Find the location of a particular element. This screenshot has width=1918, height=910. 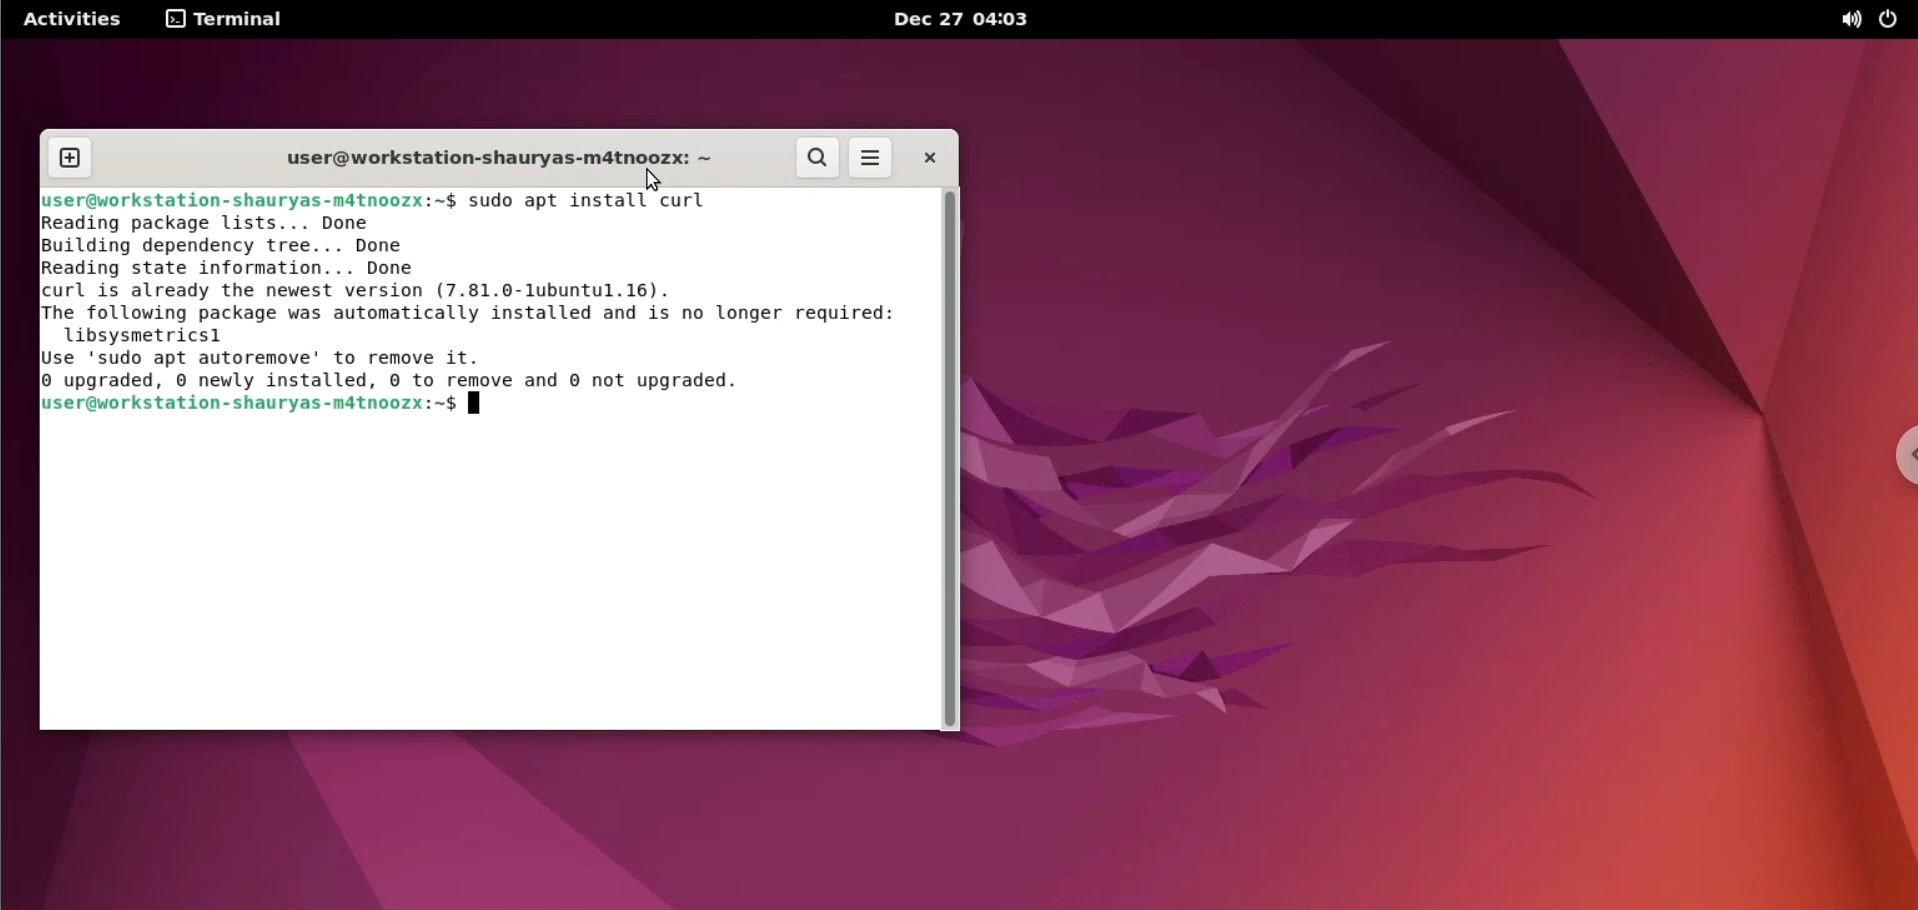

sudo apt install curl is located at coordinates (600, 201).